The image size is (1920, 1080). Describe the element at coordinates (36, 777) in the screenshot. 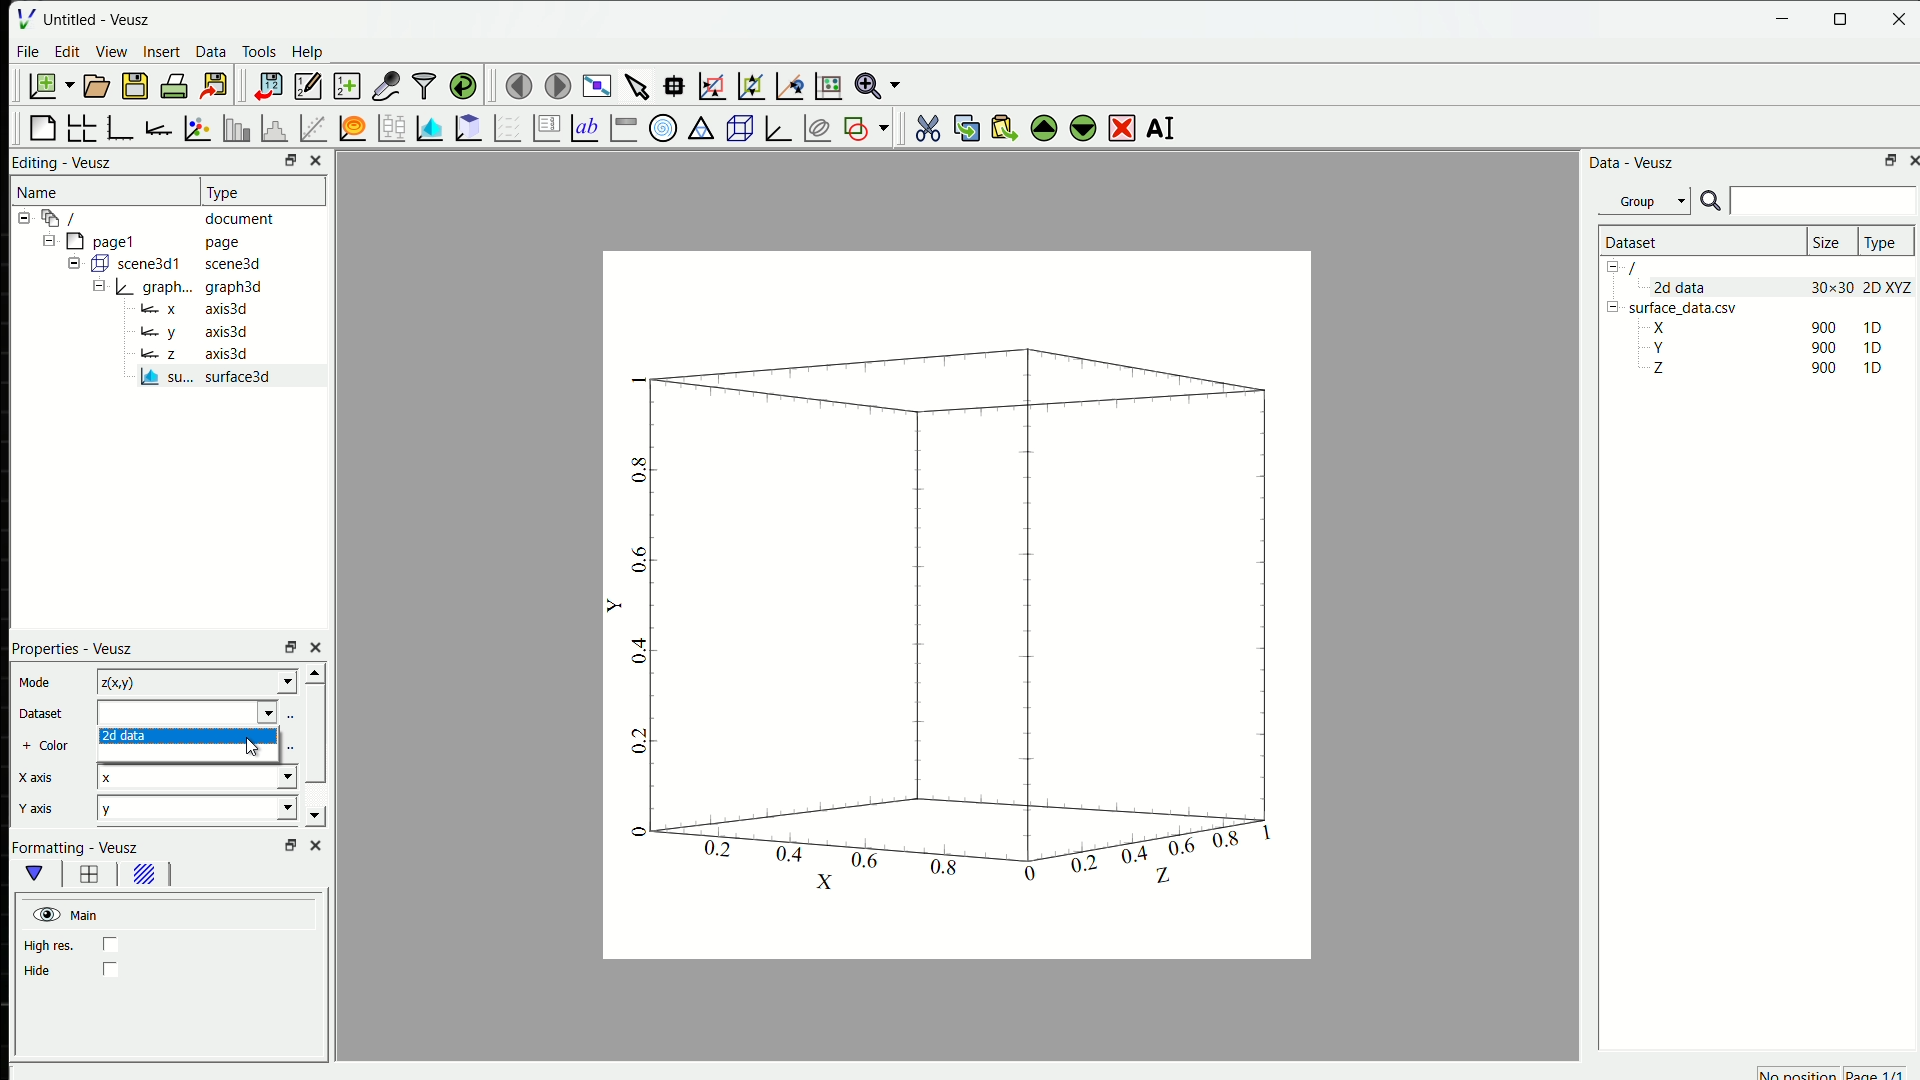

I see `X axis` at that location.